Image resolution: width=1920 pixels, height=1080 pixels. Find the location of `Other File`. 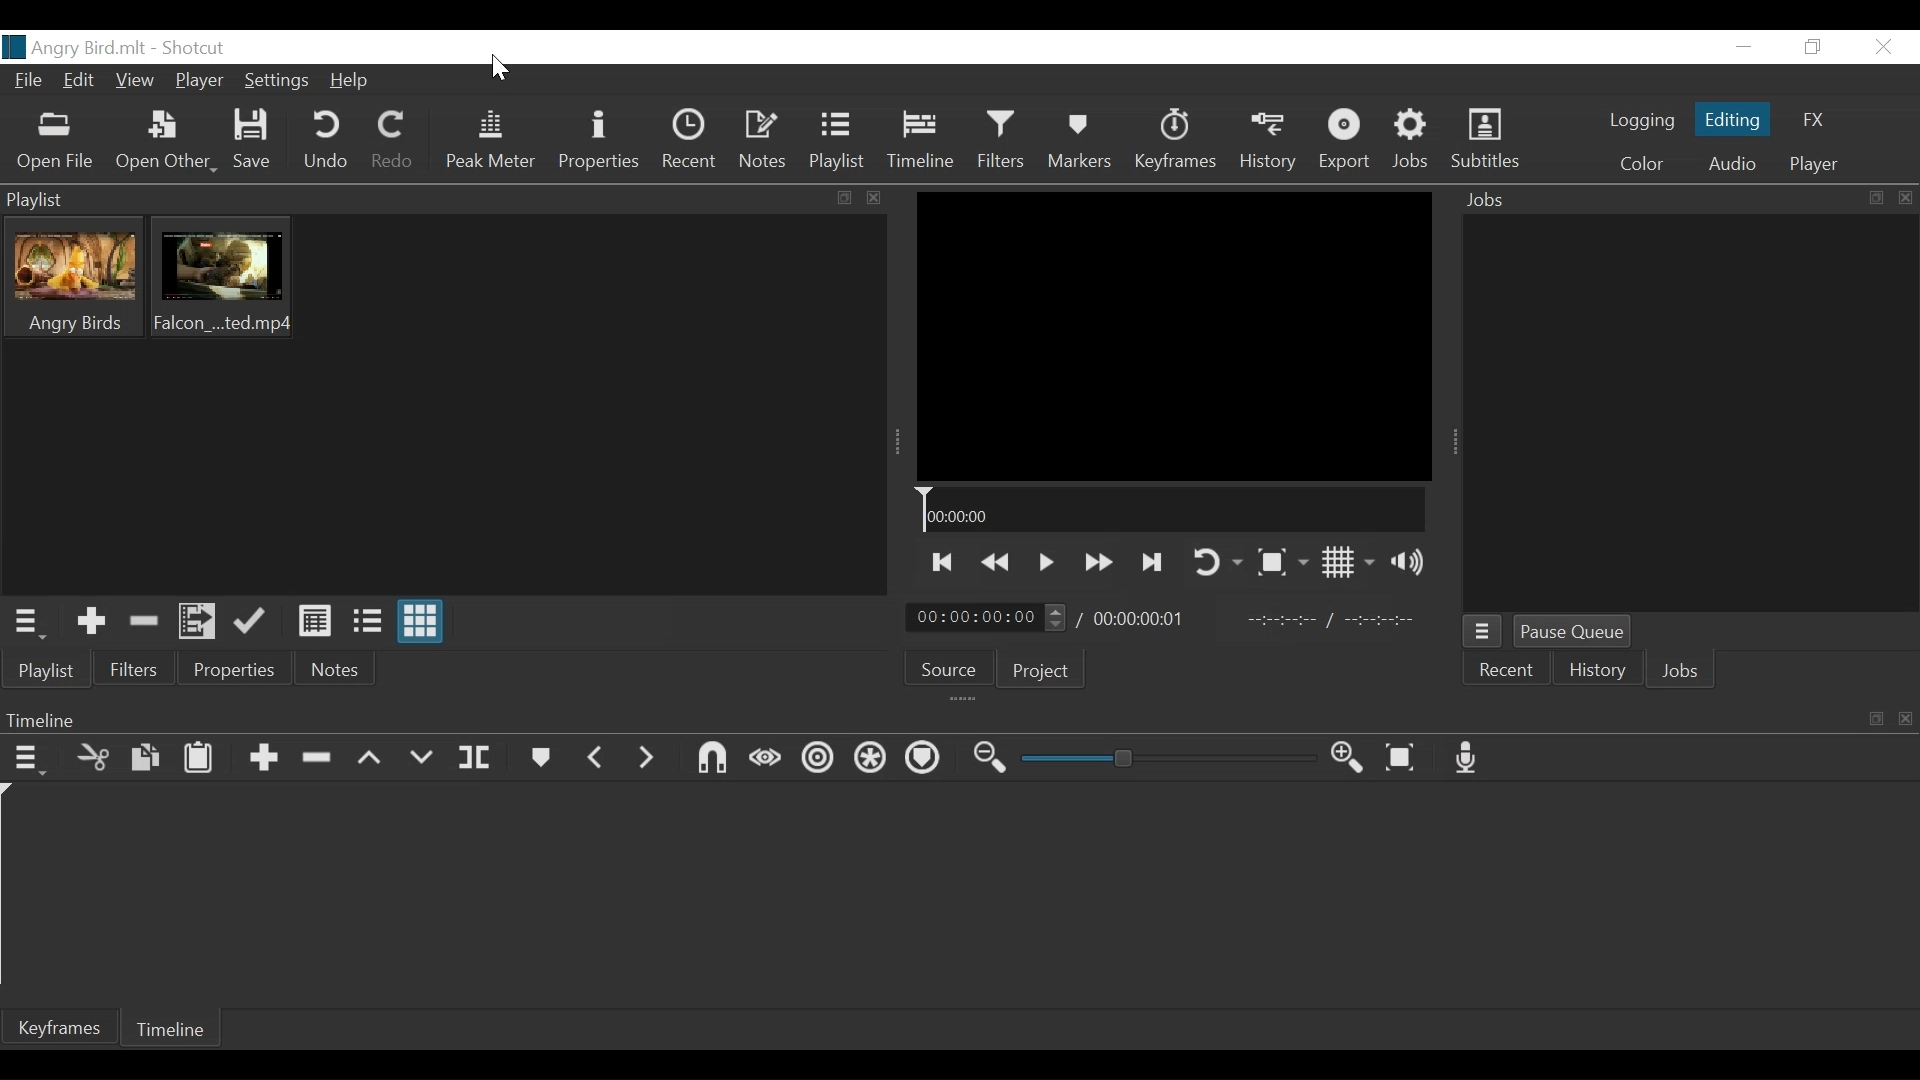

Other File is located at coordinates (161, 141).